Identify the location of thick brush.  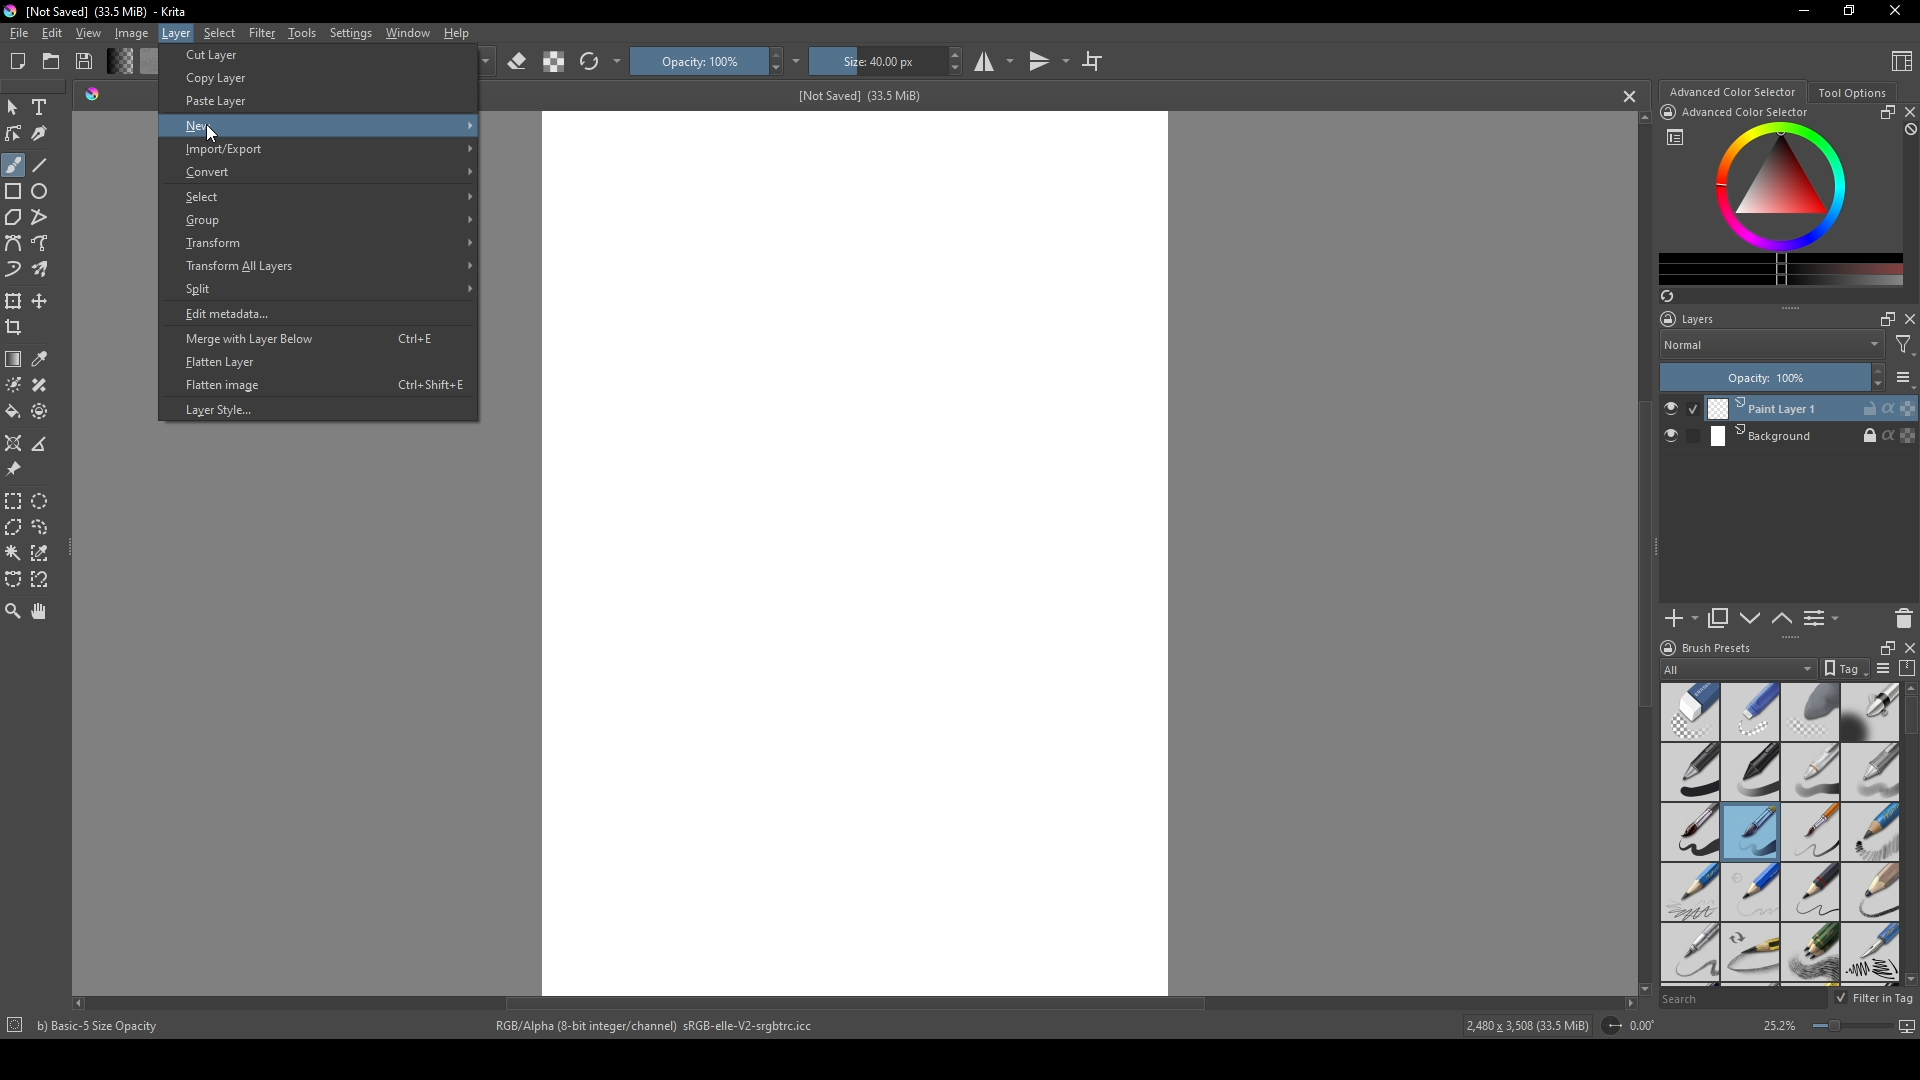
(1690, 833).